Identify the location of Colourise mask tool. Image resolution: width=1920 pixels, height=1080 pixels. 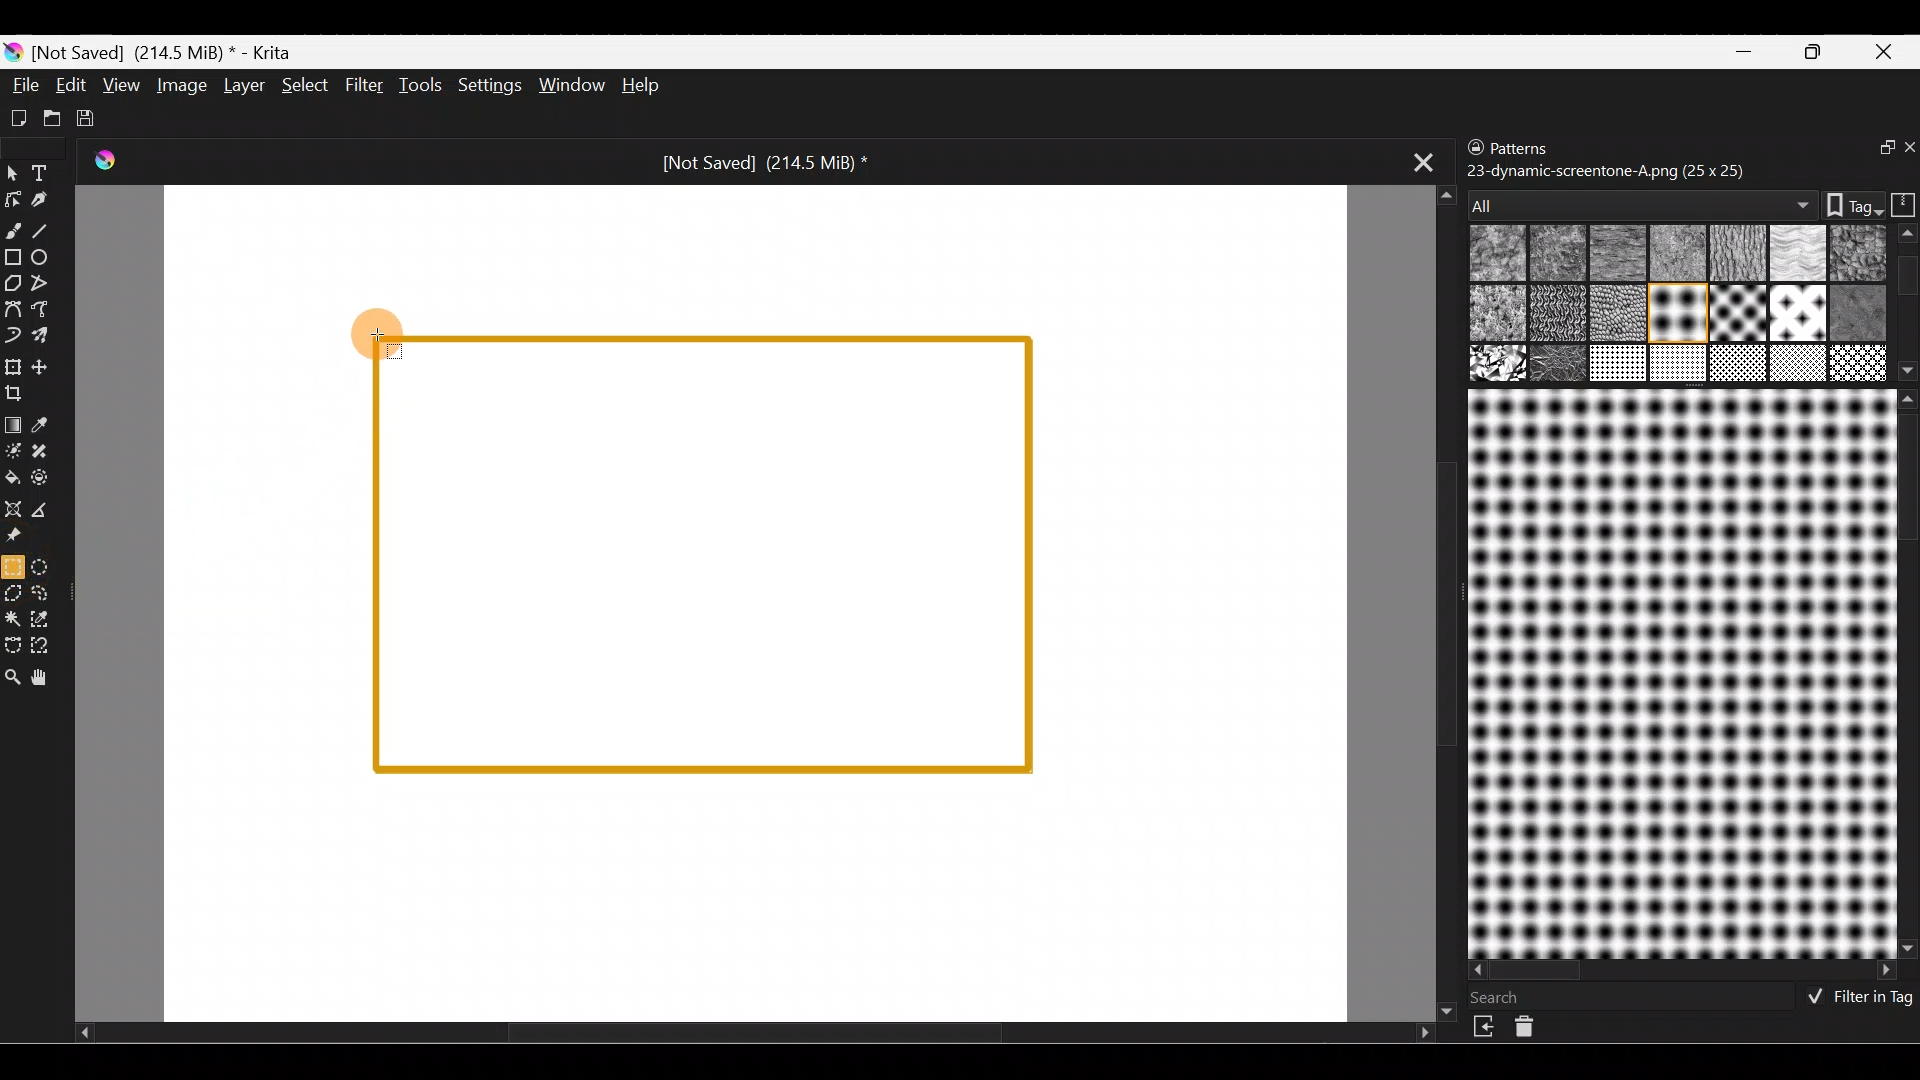
(12, 450).